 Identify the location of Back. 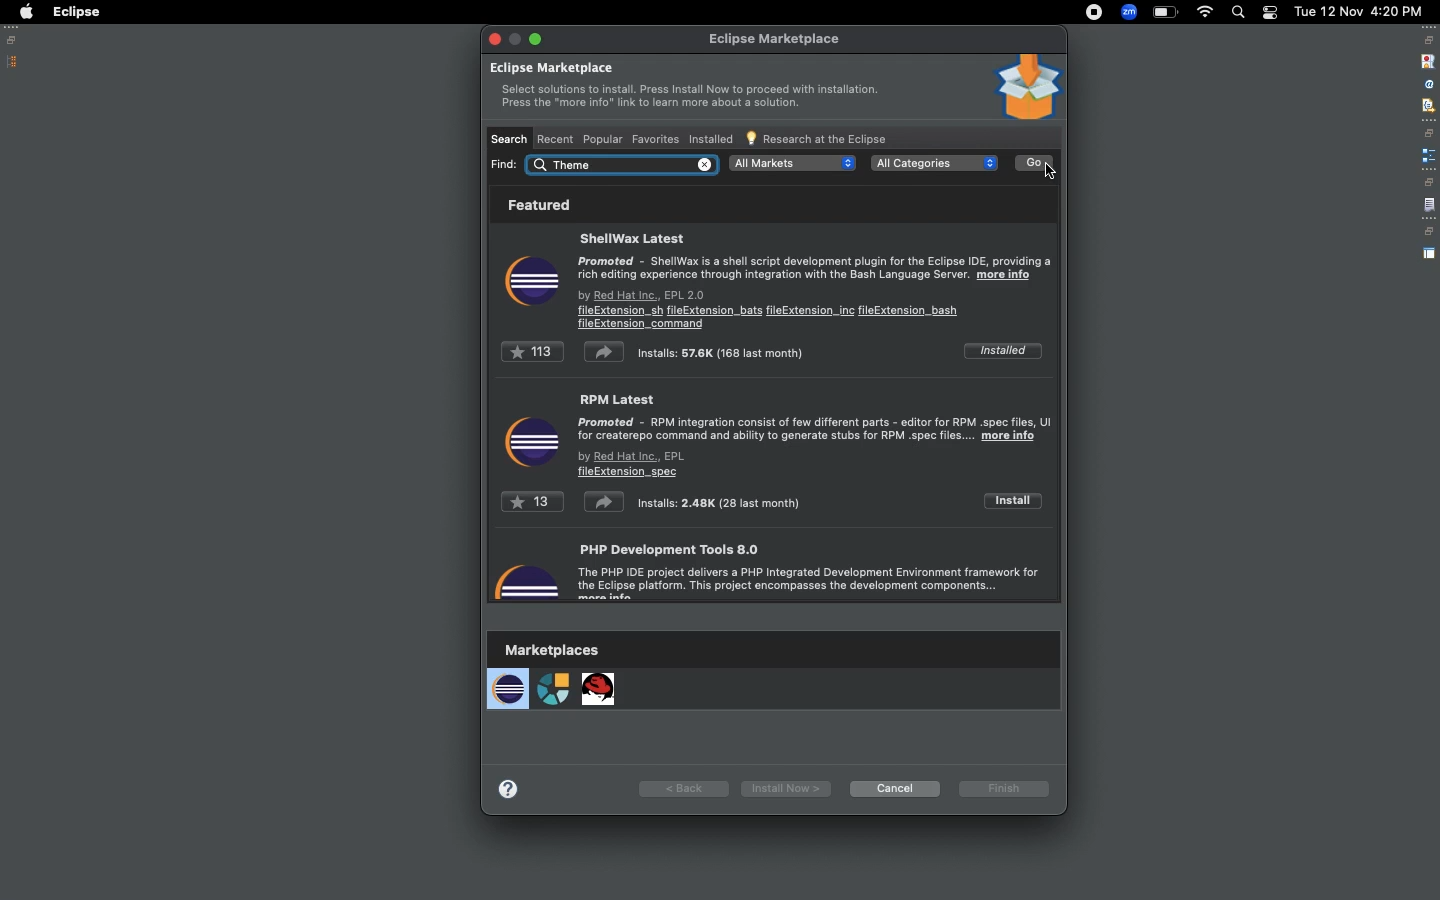
(683, 787).